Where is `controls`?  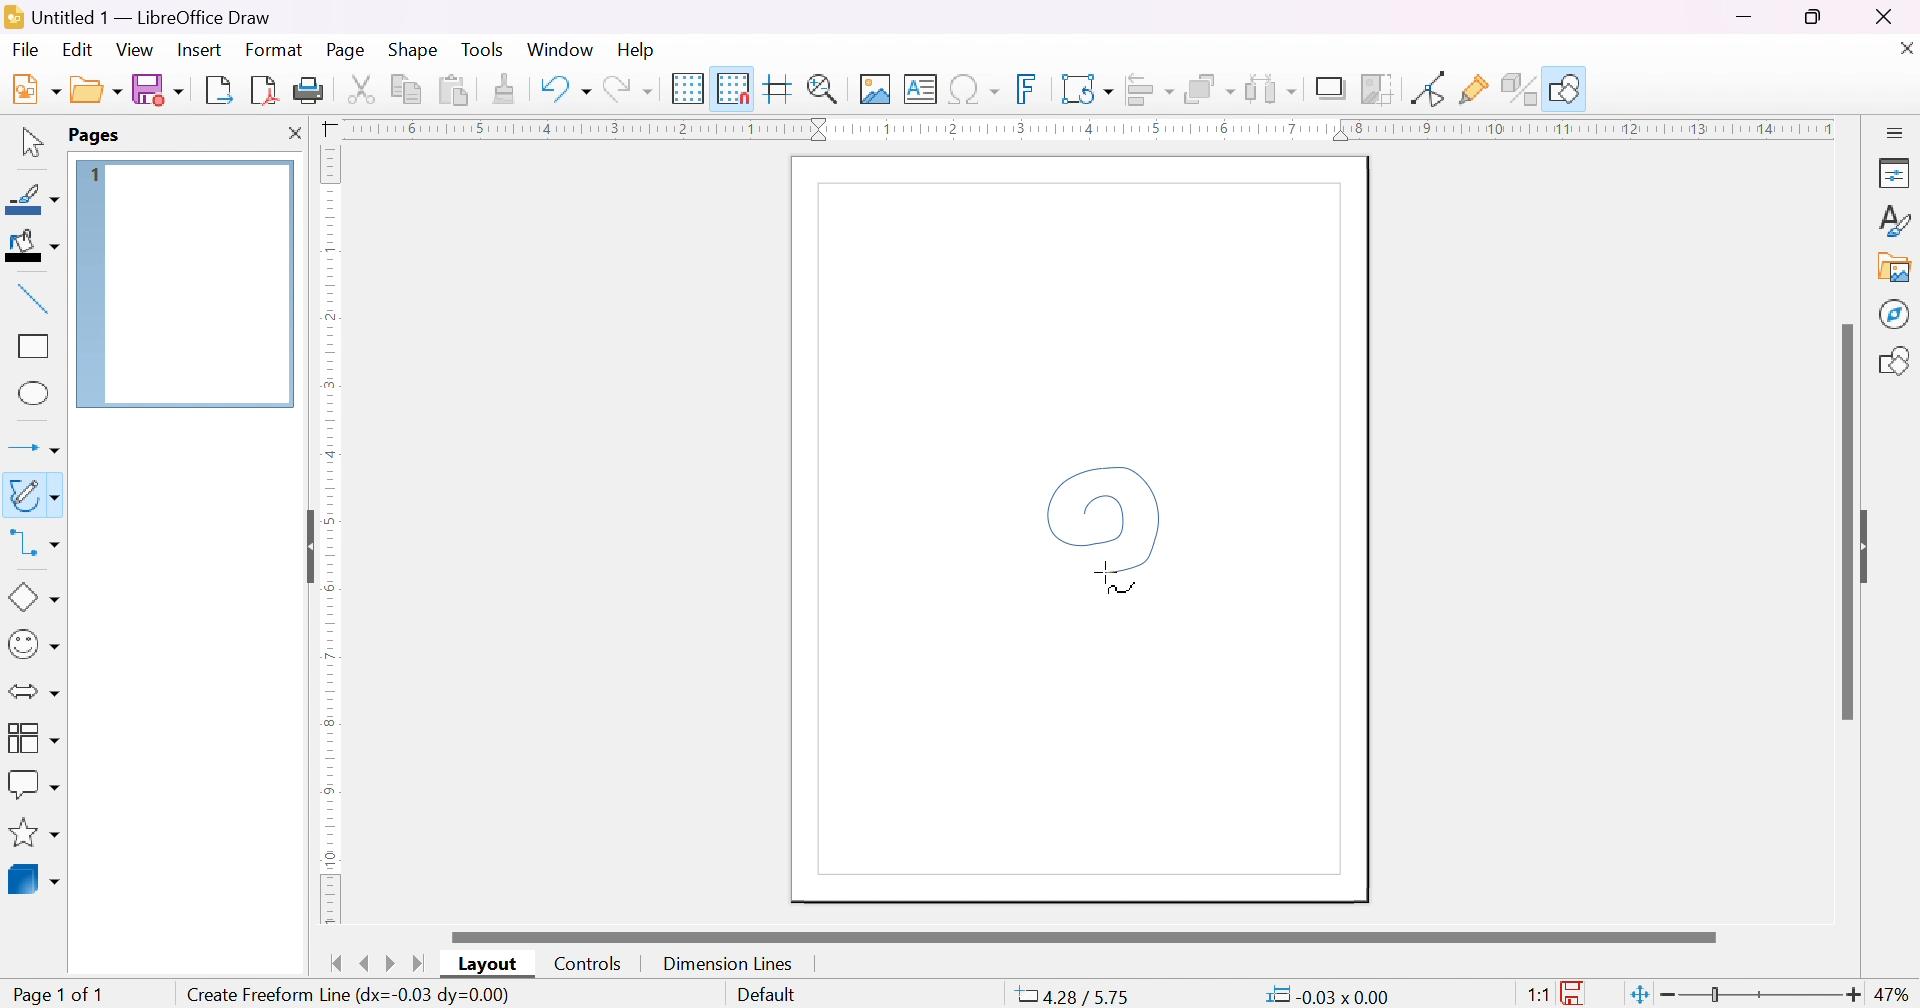 controls is located at coordinates (591, 963).